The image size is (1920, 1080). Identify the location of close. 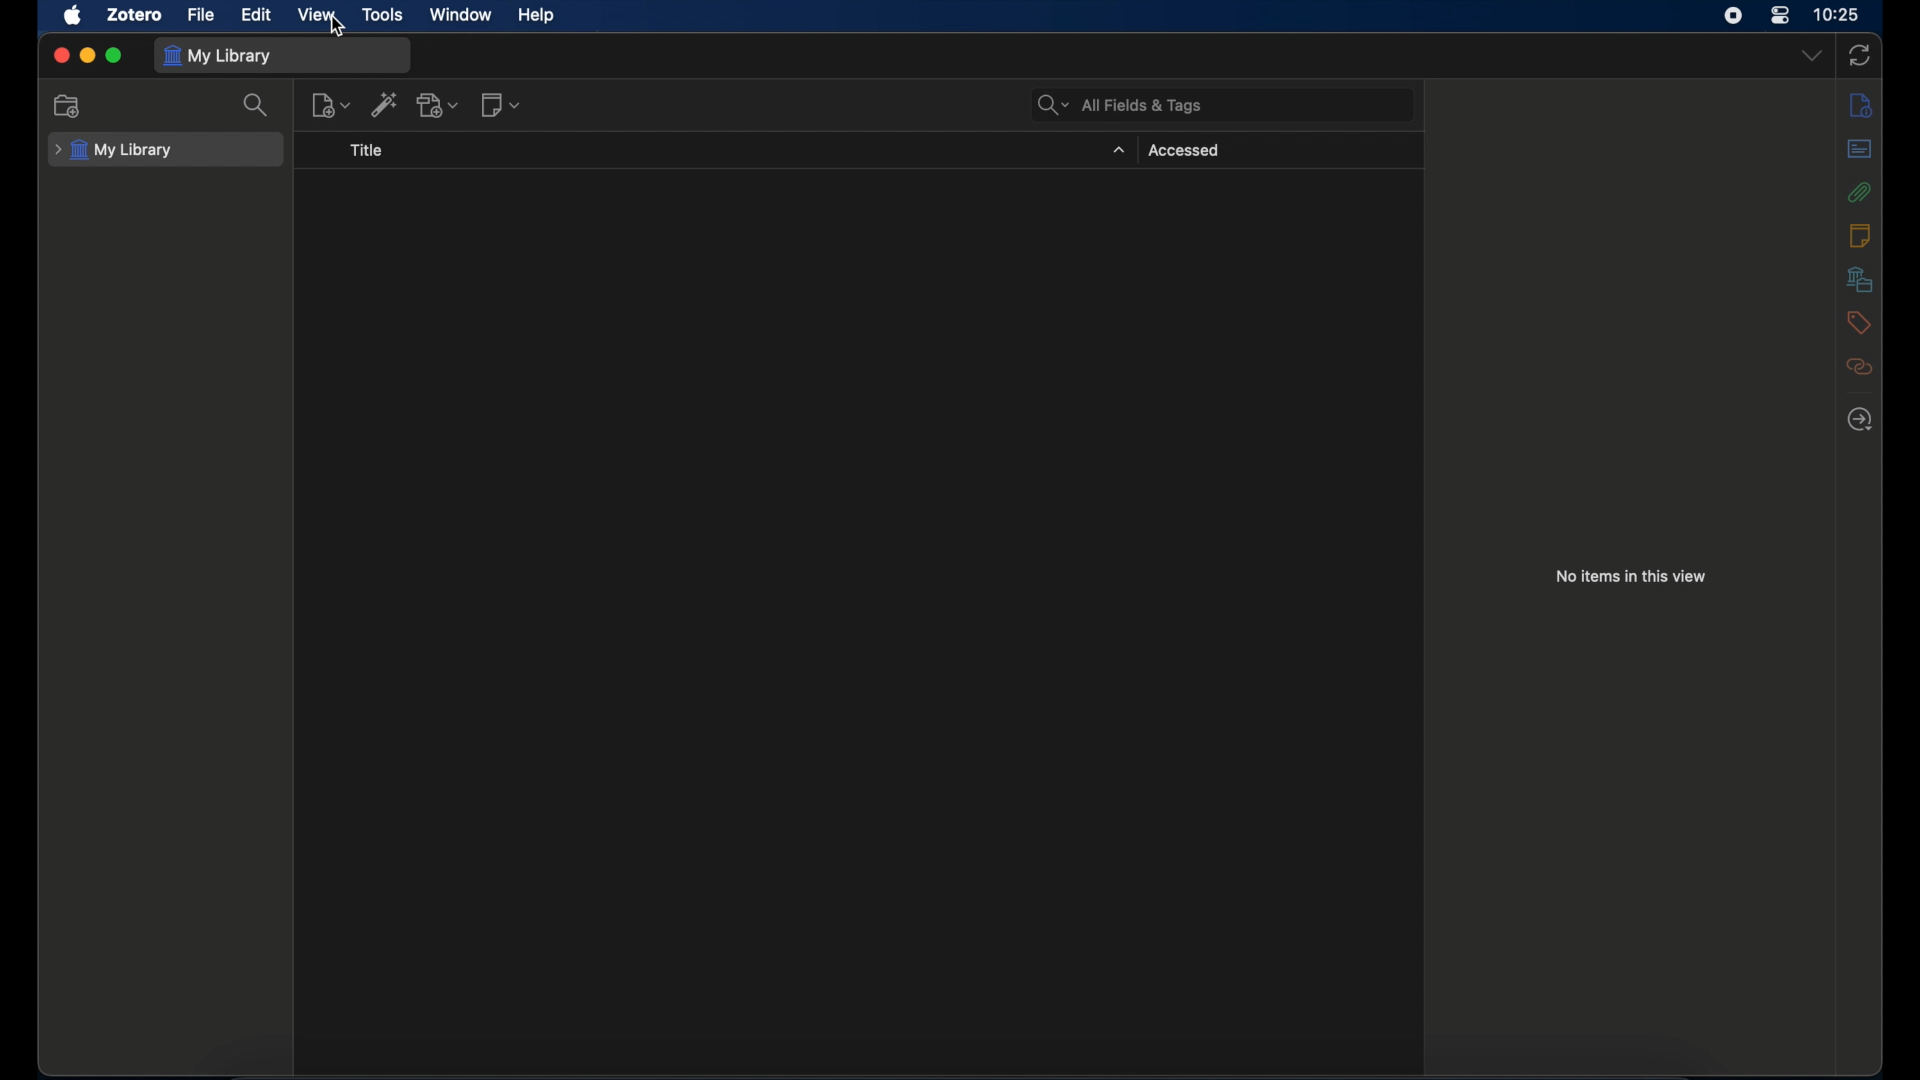
(60, 55).